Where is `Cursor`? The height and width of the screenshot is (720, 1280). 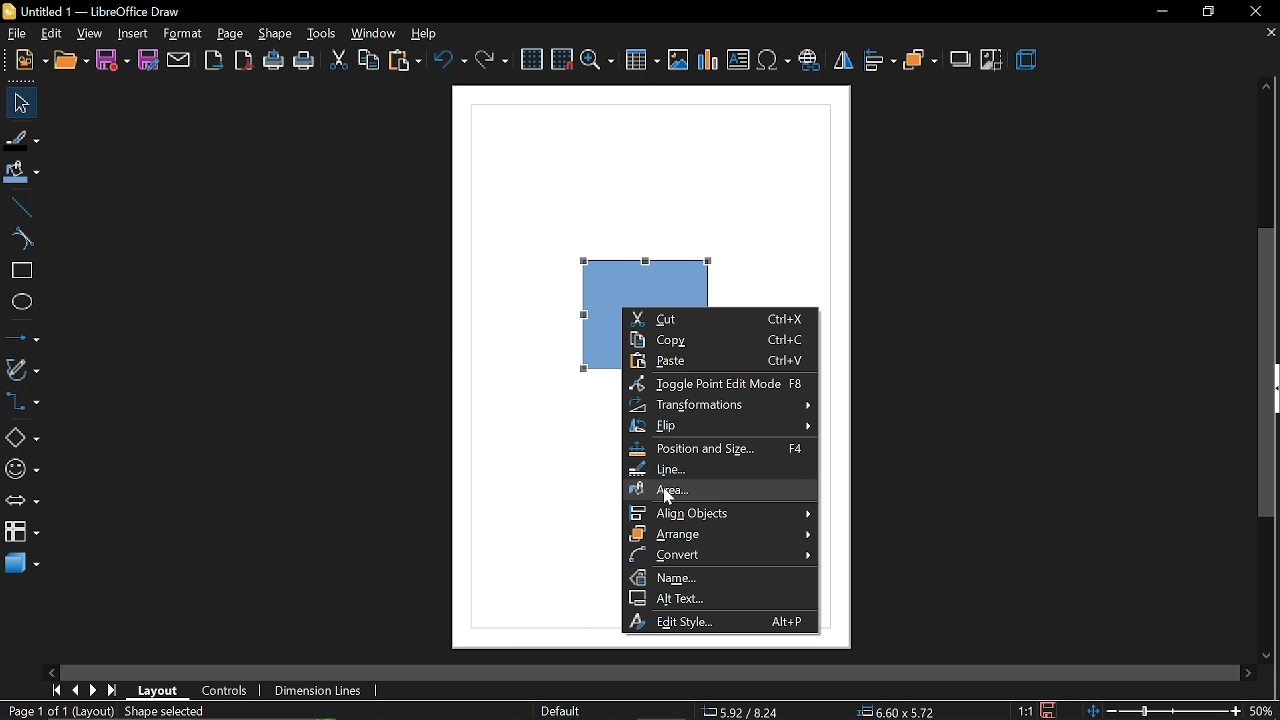
Cursor is located at coordinates (672, 500).